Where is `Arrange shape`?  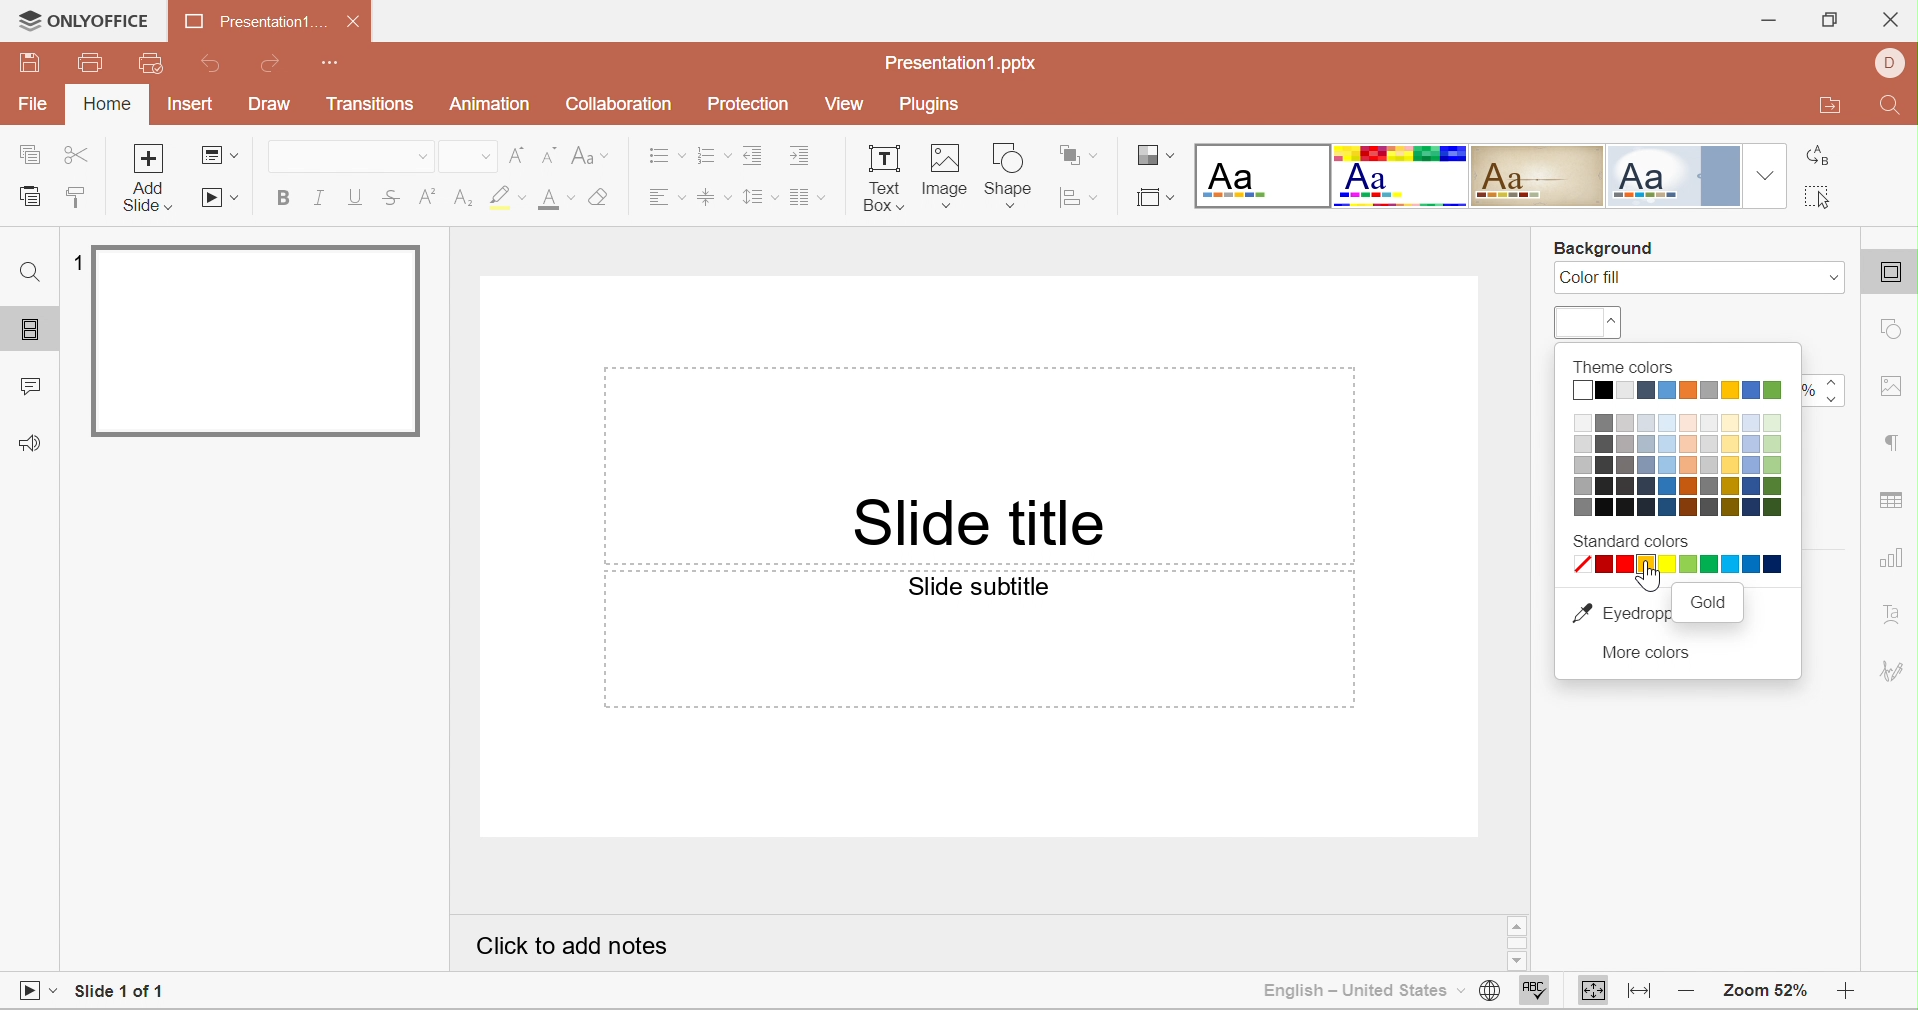
Arrange shape is located at coordinates (1081, 154).